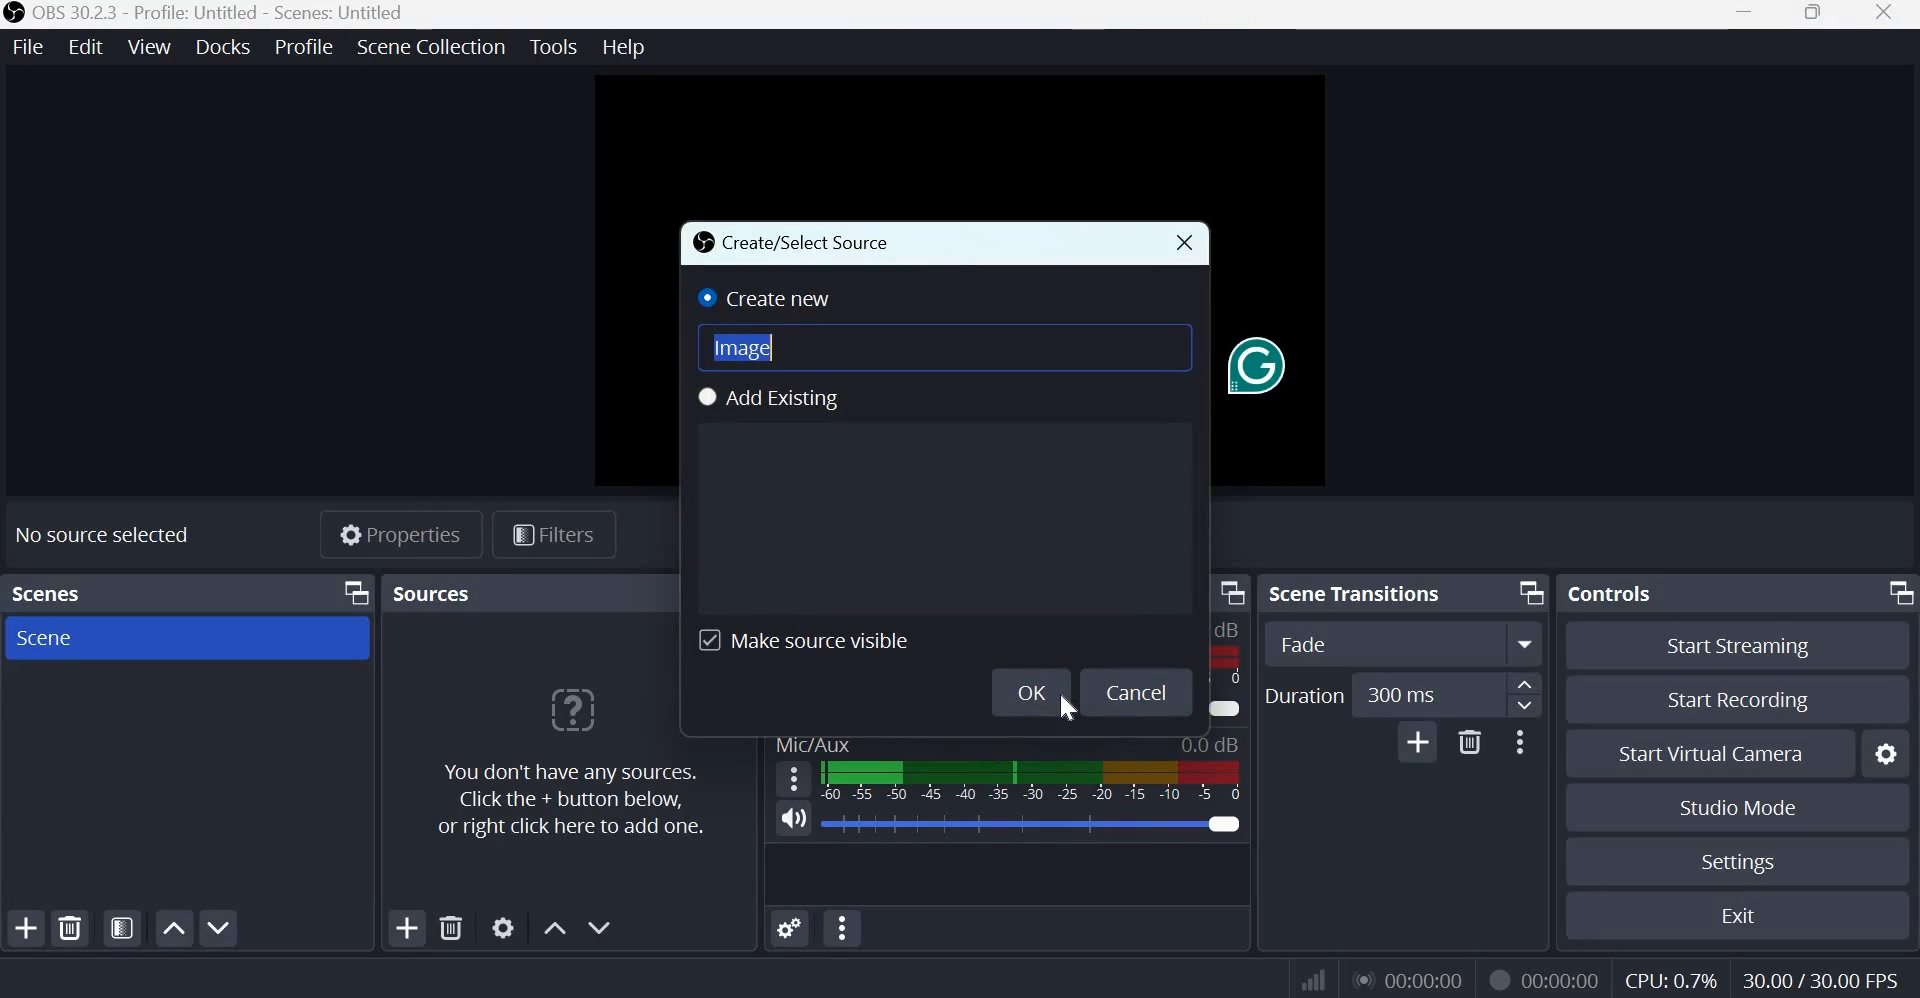 The height and width of the screenshot is (998, 1920). I want to click on scene collection, so click(432, 44).